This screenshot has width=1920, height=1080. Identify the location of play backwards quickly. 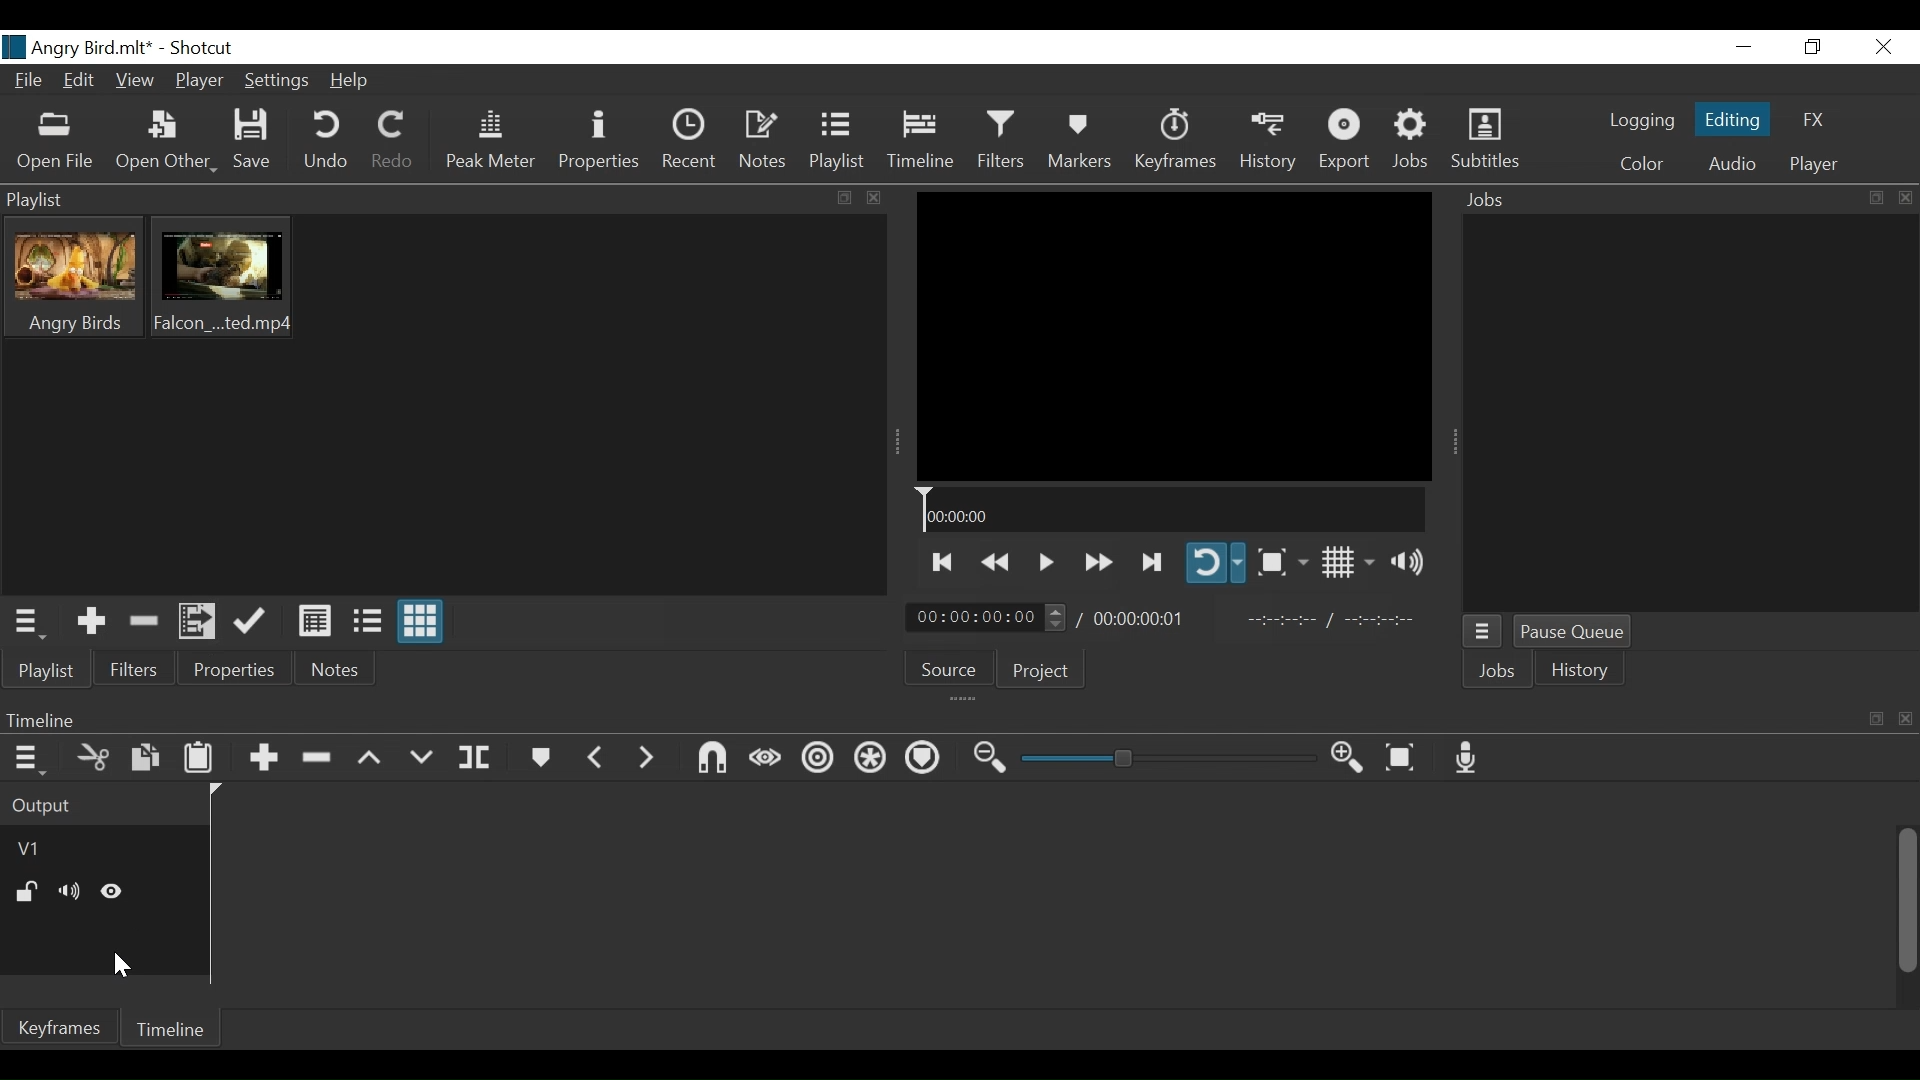
(997, 561).